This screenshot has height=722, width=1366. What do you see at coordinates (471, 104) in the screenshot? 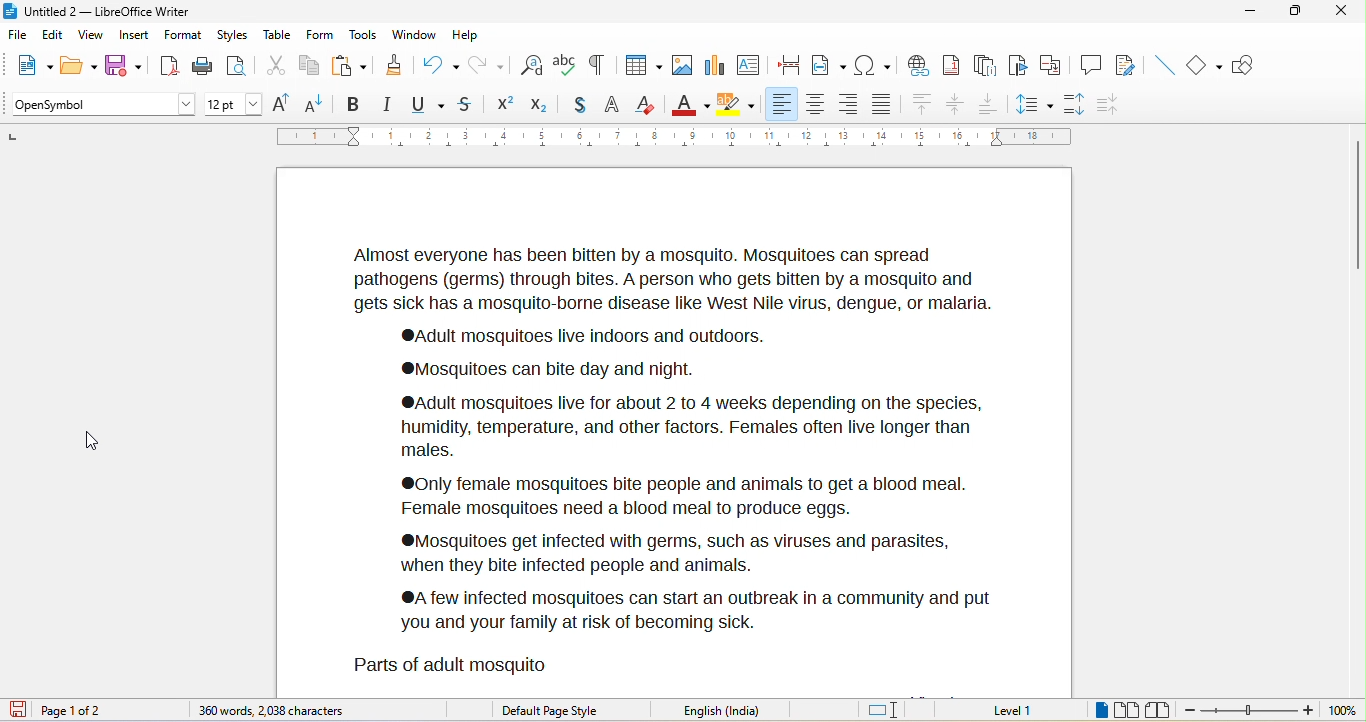
I see `strikethrough` at bounding box center [471, 104].